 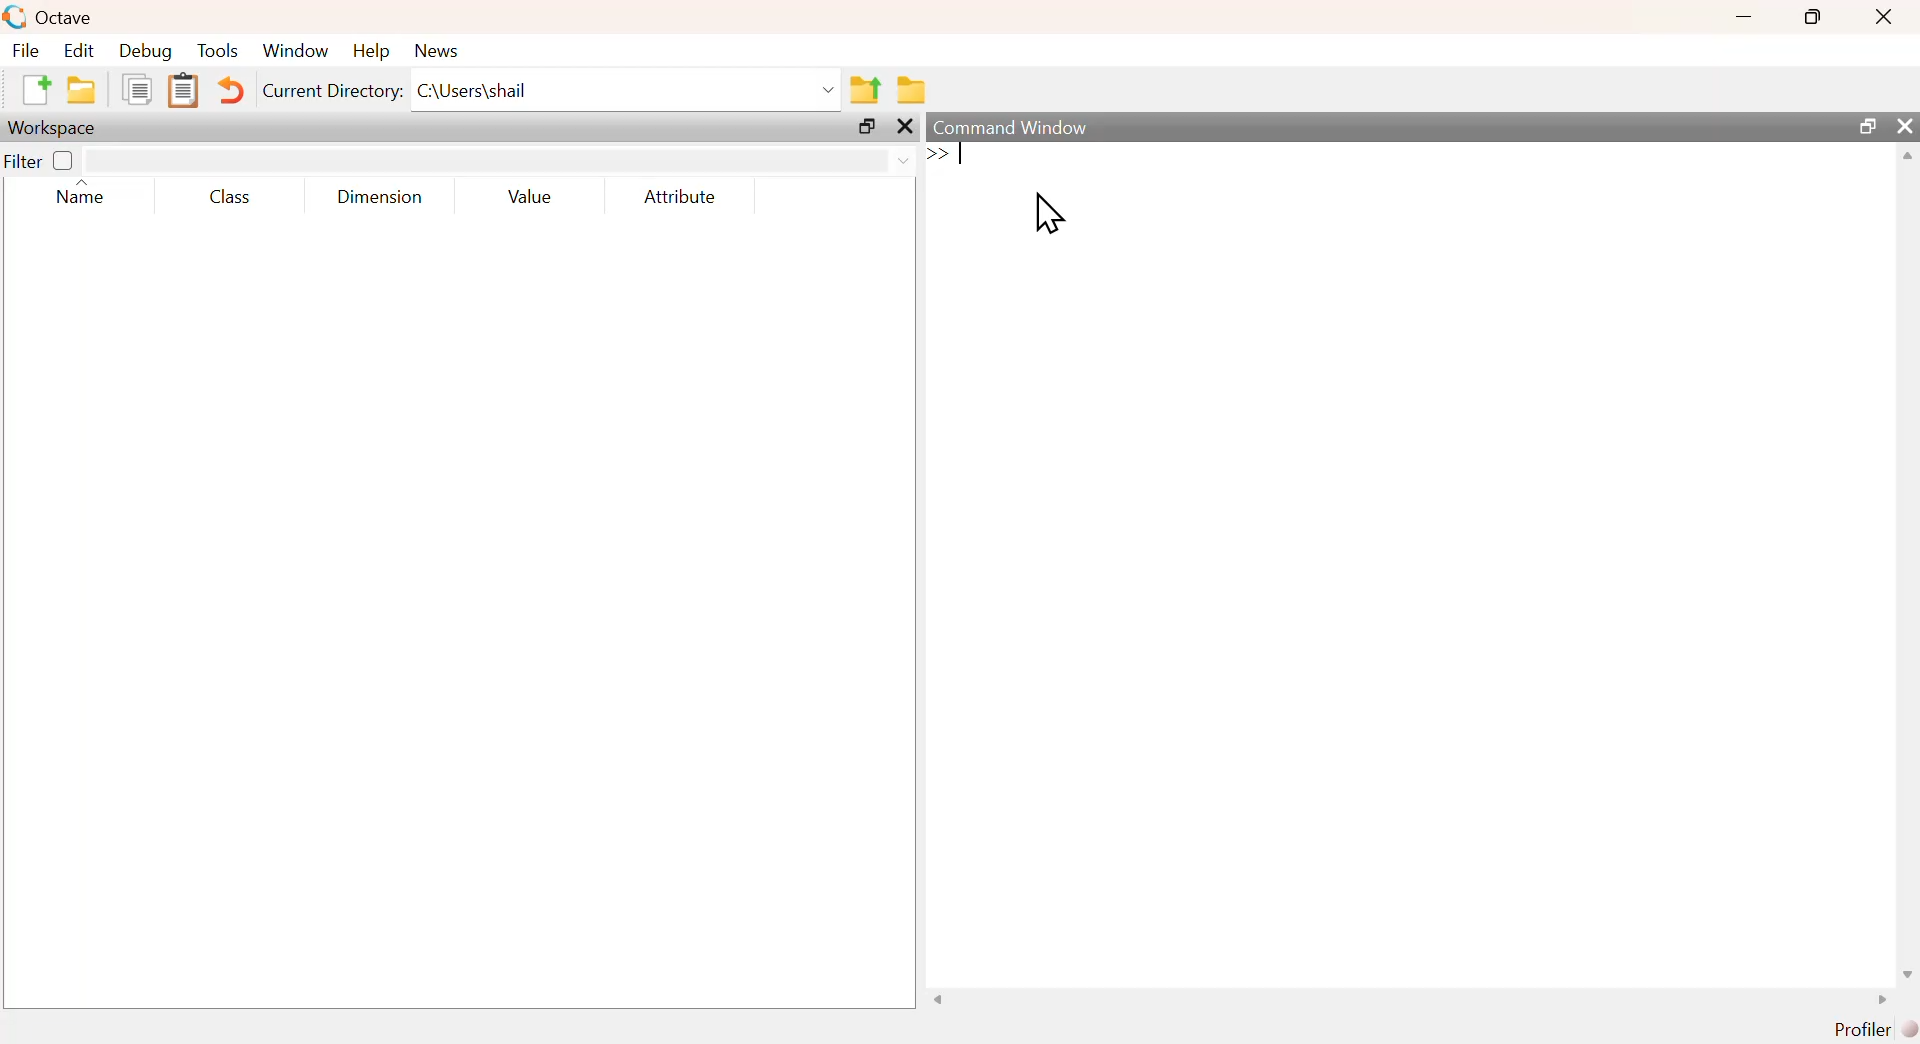 What do you see at coordinates (232, 94) in the screenshot?
I see `undo` at bounding box center [232, 94].